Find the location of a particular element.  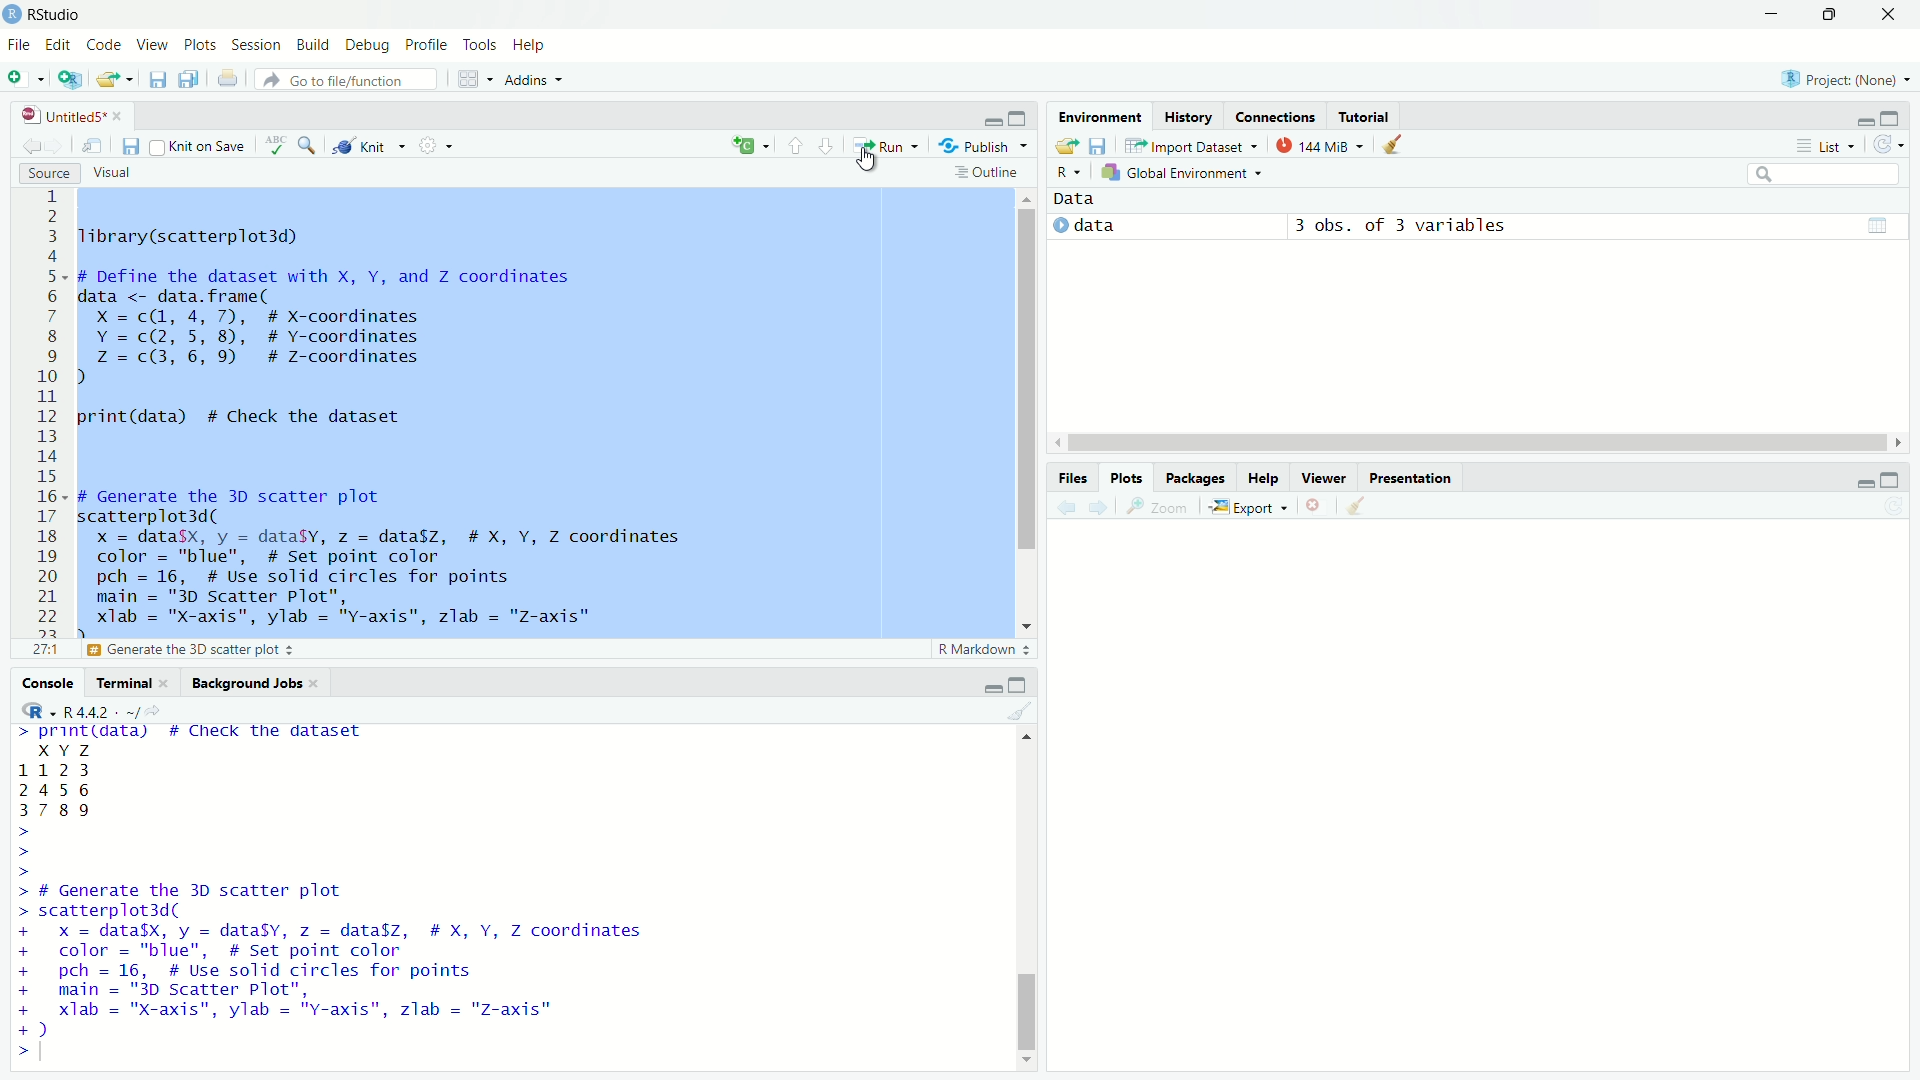

144 MiB is located at coordinates (1319, 146).